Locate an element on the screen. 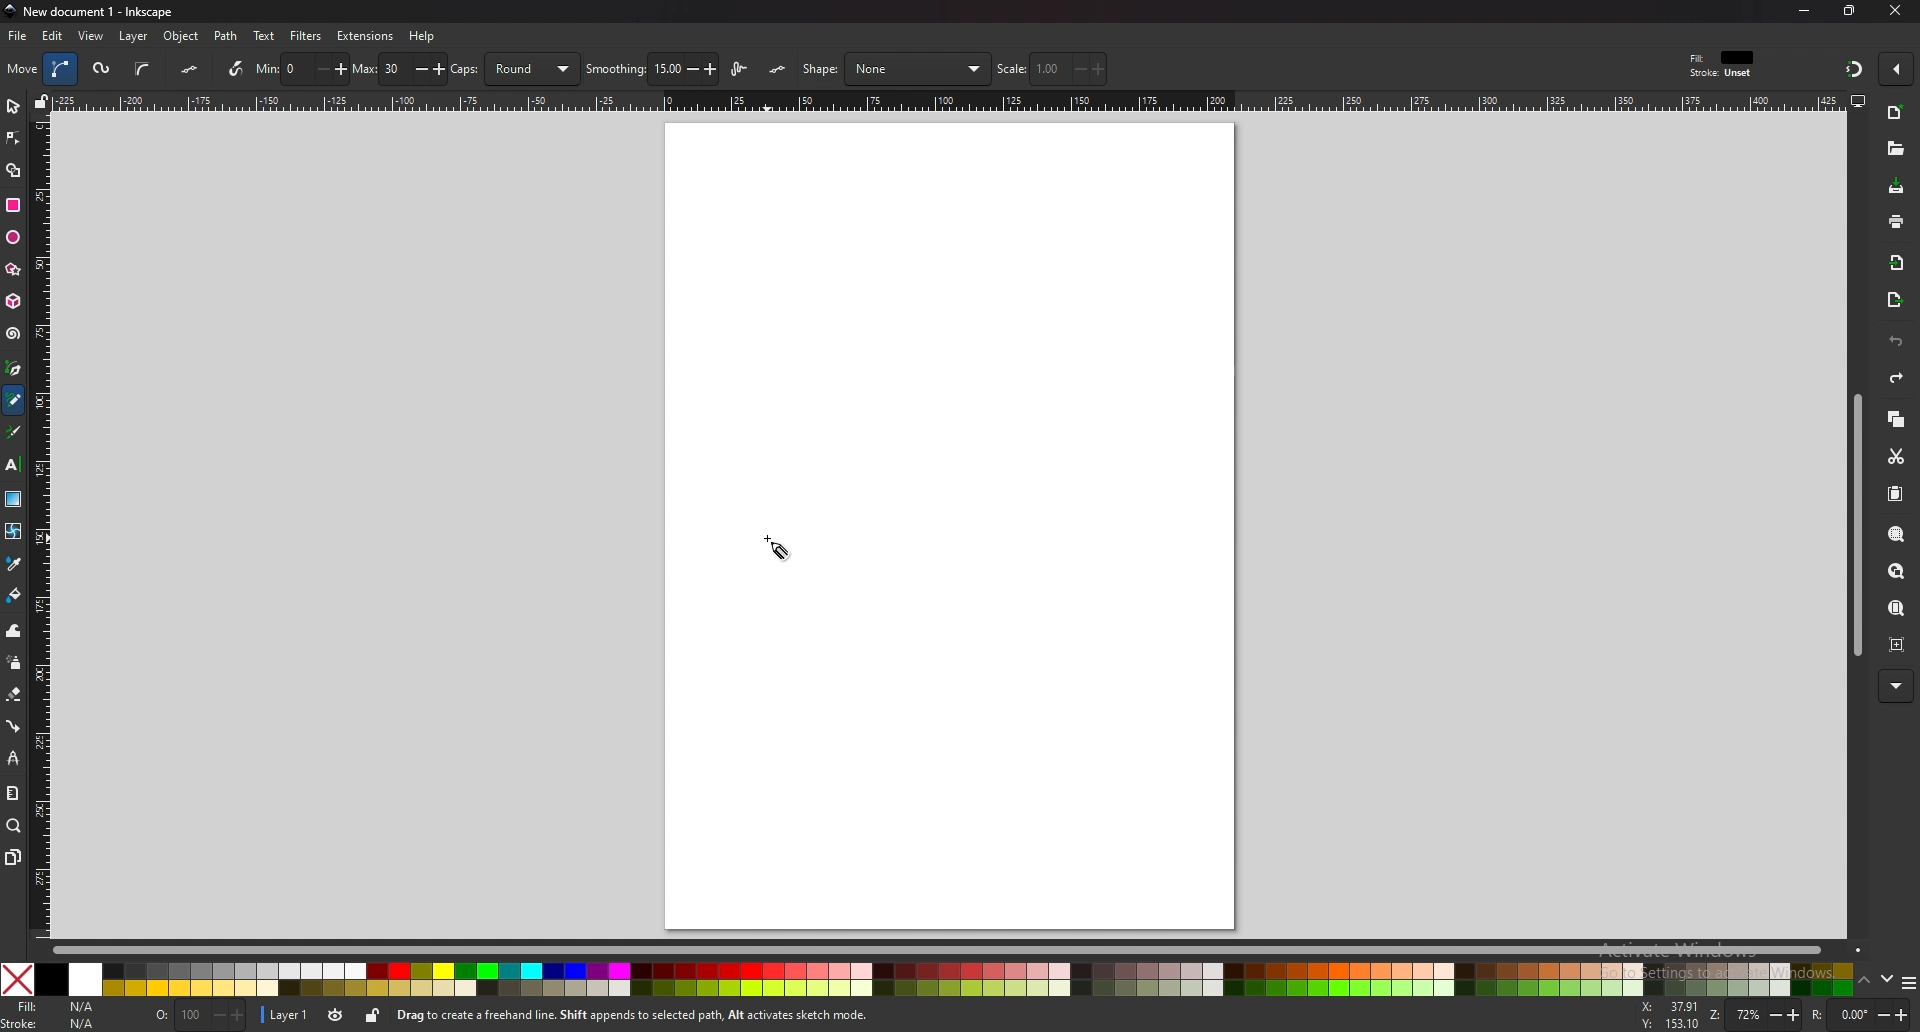 The height and width of the screenshot is (1032, 1920). smoothing is located at coordinates (651, 67).